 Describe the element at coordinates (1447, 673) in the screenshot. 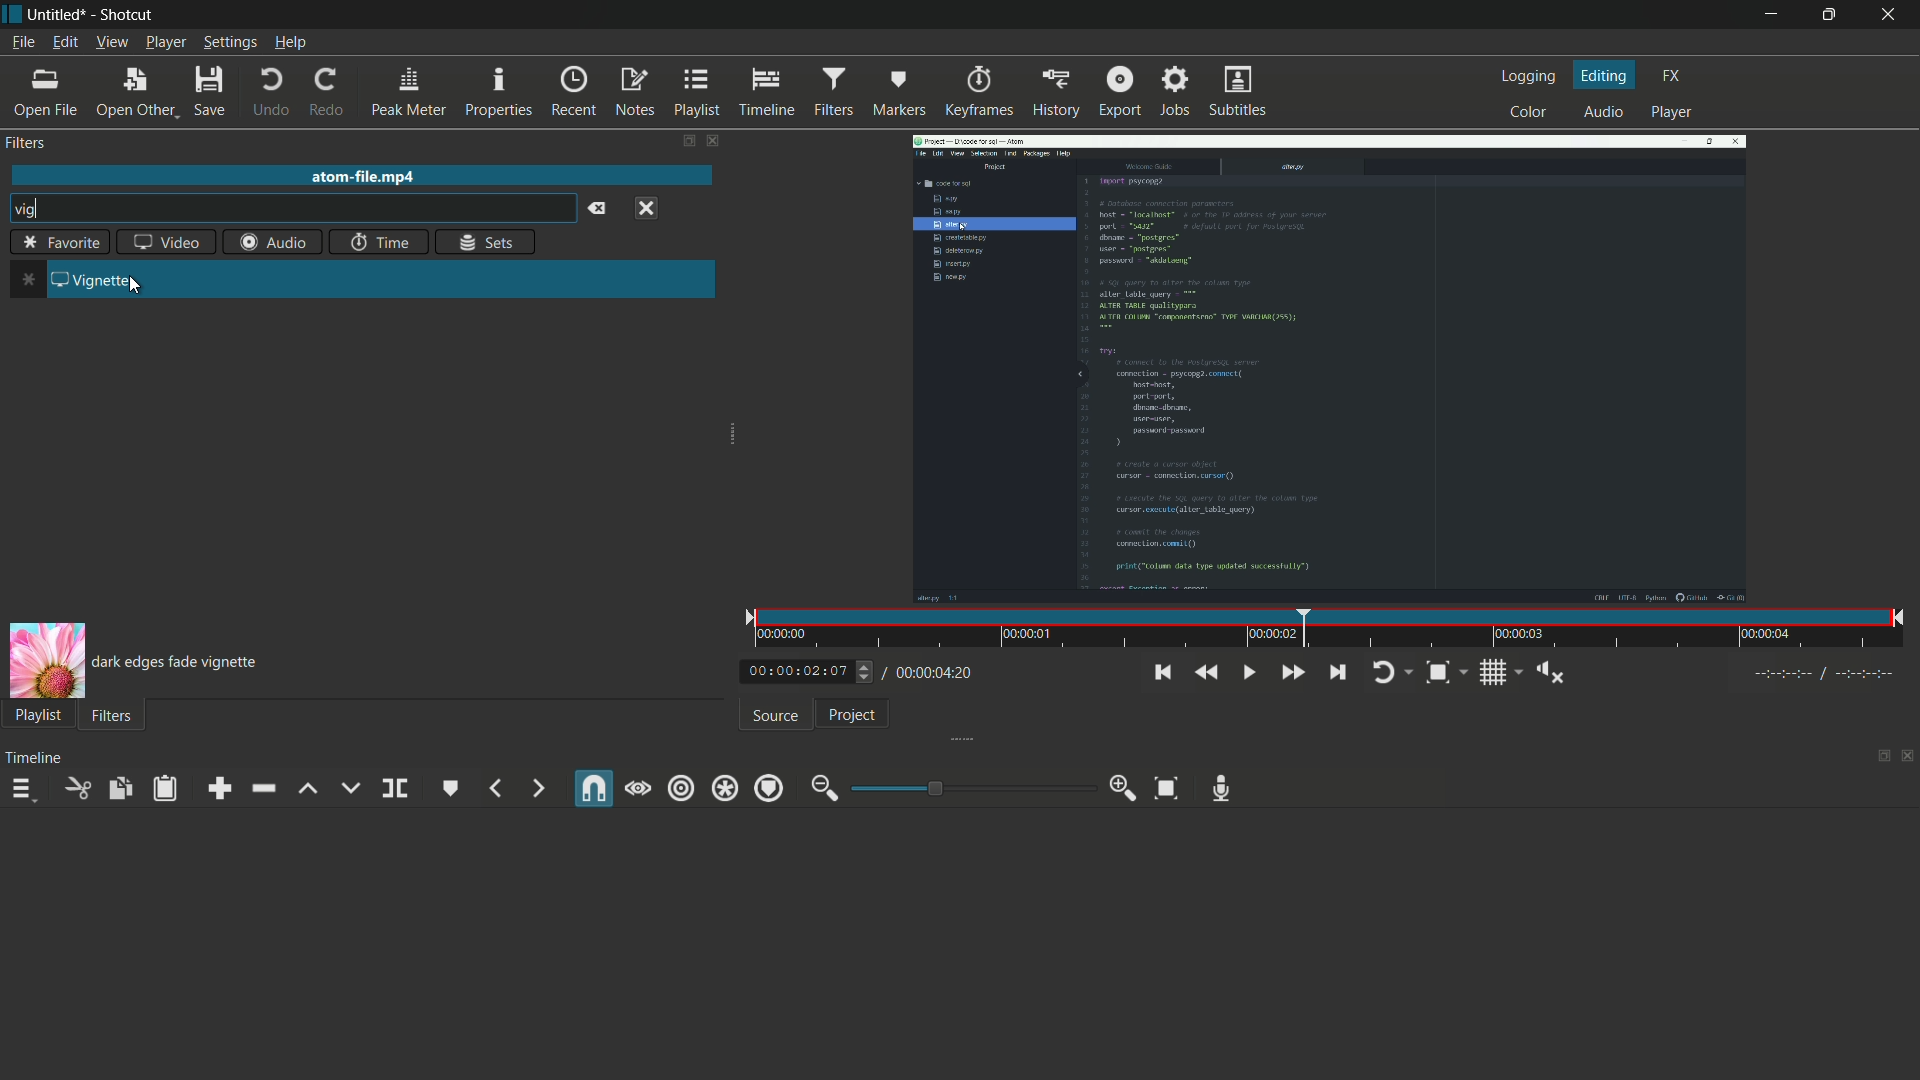

I see `toggle zoom` at that location.